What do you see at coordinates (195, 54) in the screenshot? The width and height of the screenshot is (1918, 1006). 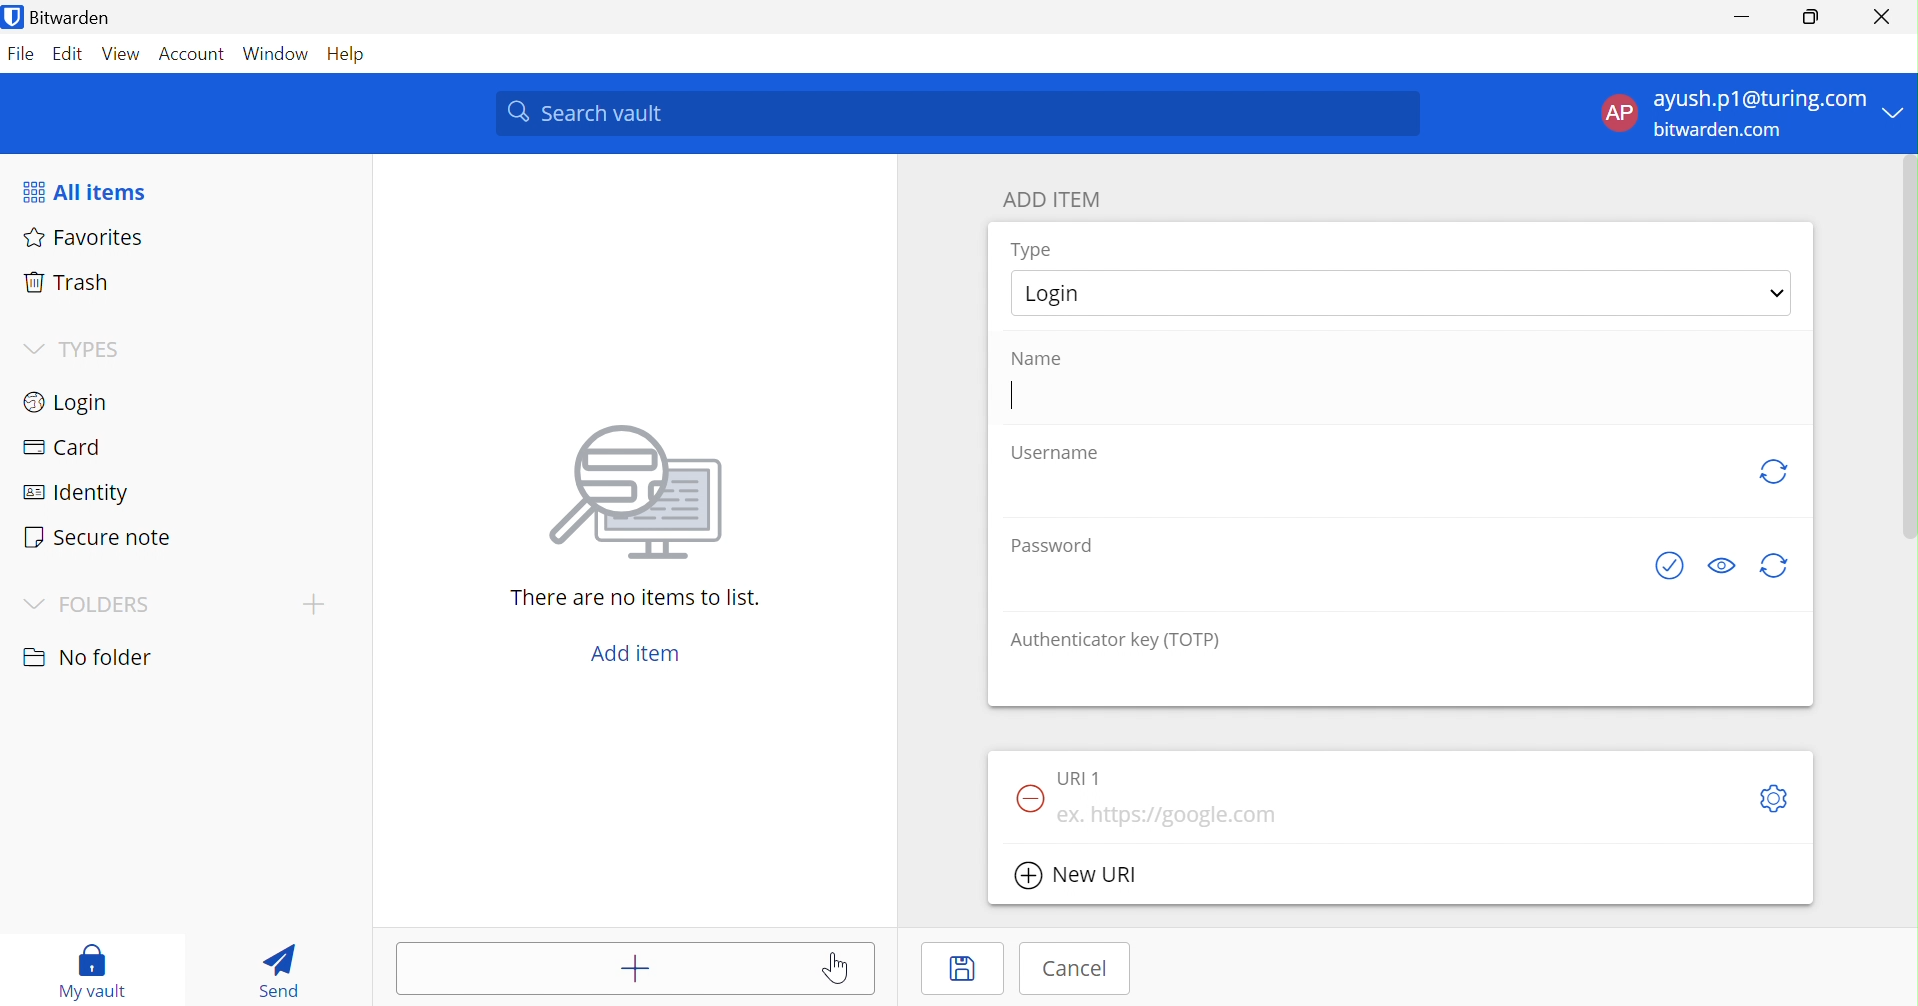 I see `Account` at bounding box center [195, 54].